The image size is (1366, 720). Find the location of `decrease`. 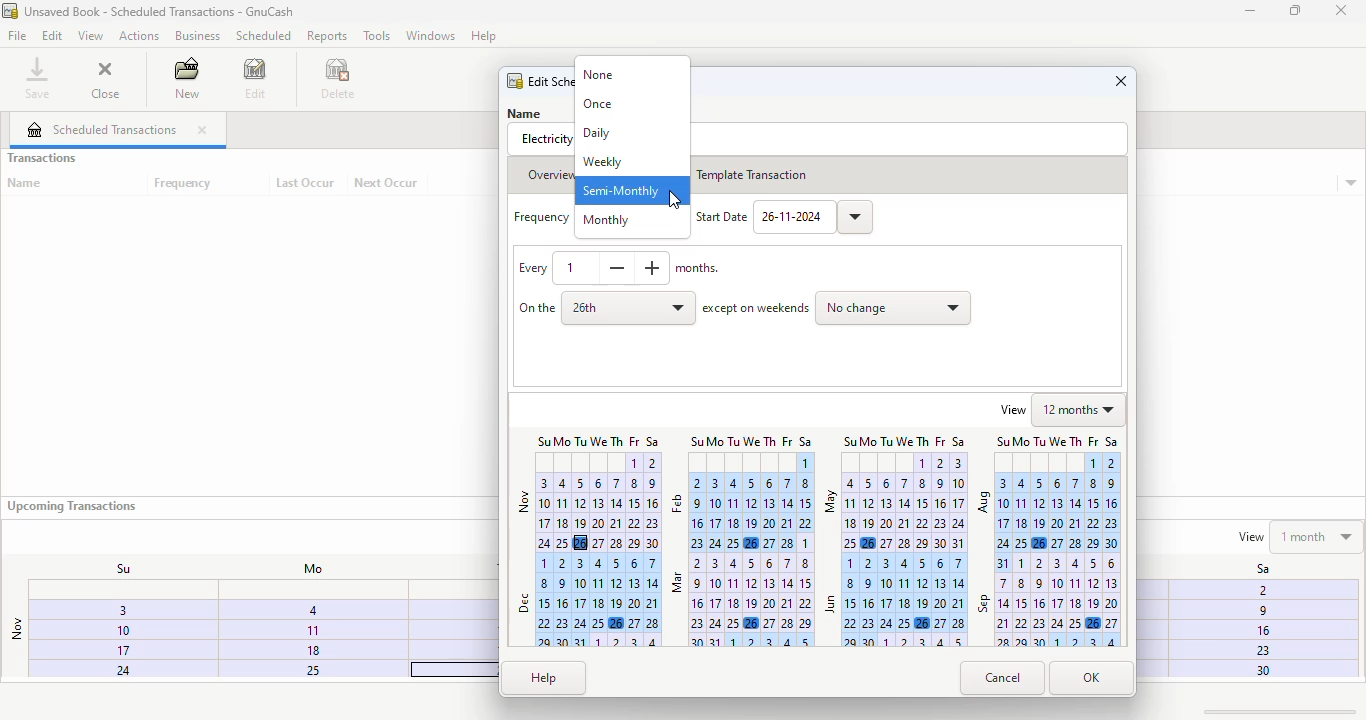

decrease is located at coordinates (613, 269).